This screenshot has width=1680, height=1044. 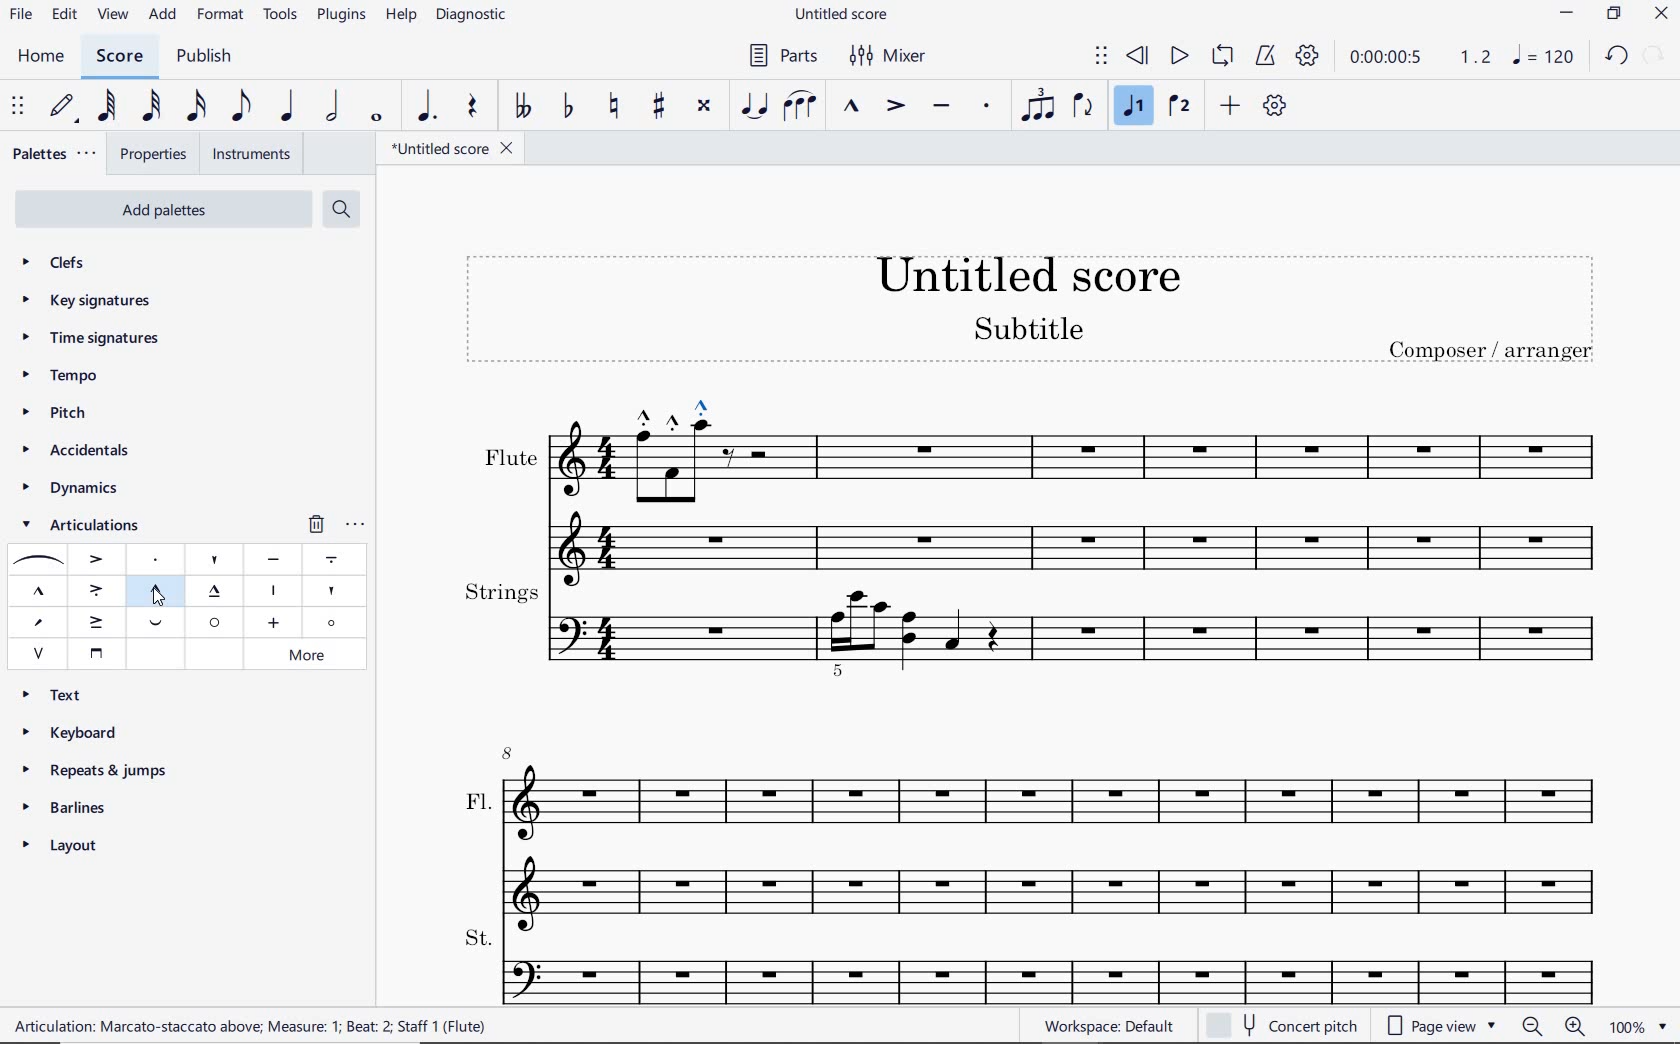 What do you see at coordinates (1614, 13) in the screenshot?
I see `restore down` at bounding box center [1614, 13].